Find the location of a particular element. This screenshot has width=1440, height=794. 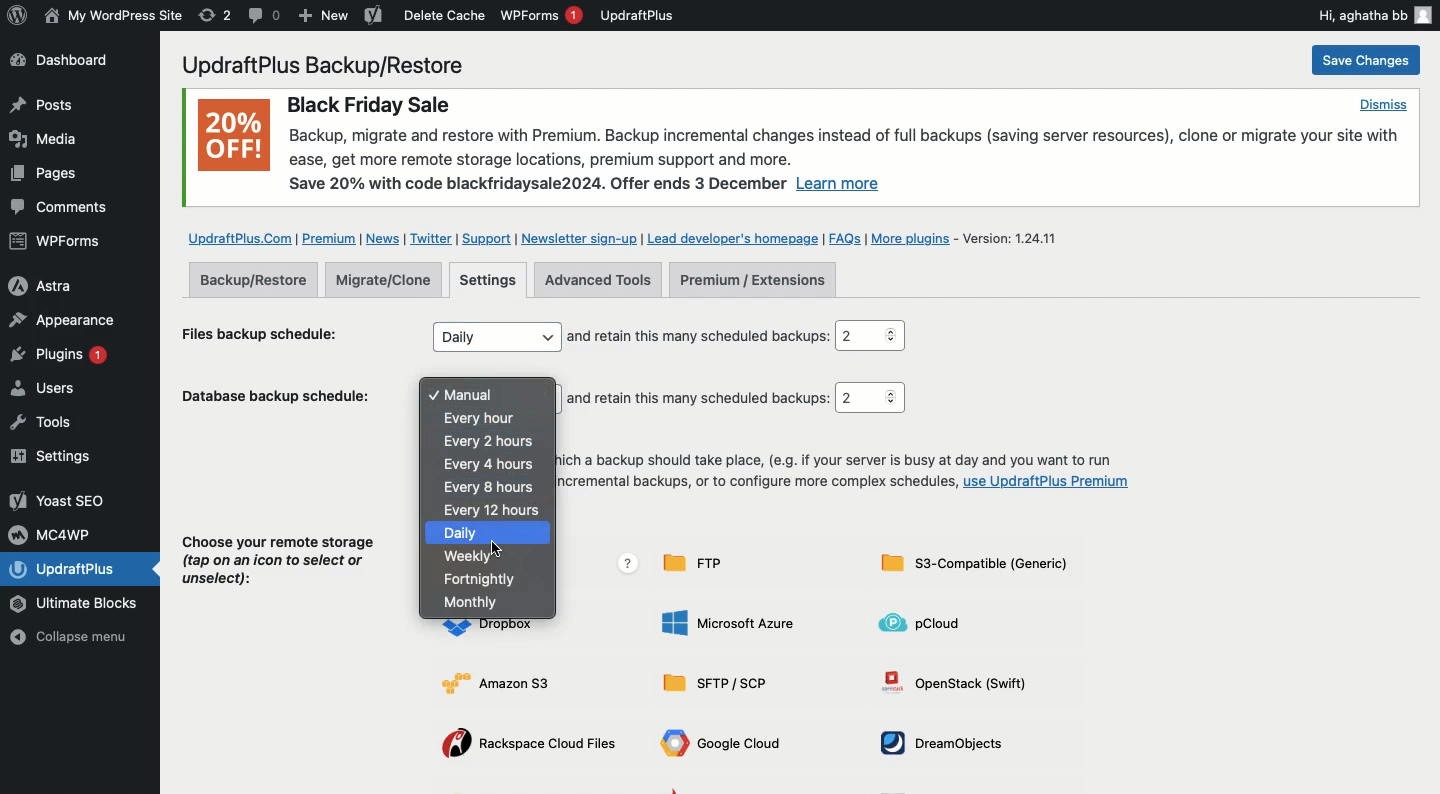

FAQs is located at coordinates (845, 238).